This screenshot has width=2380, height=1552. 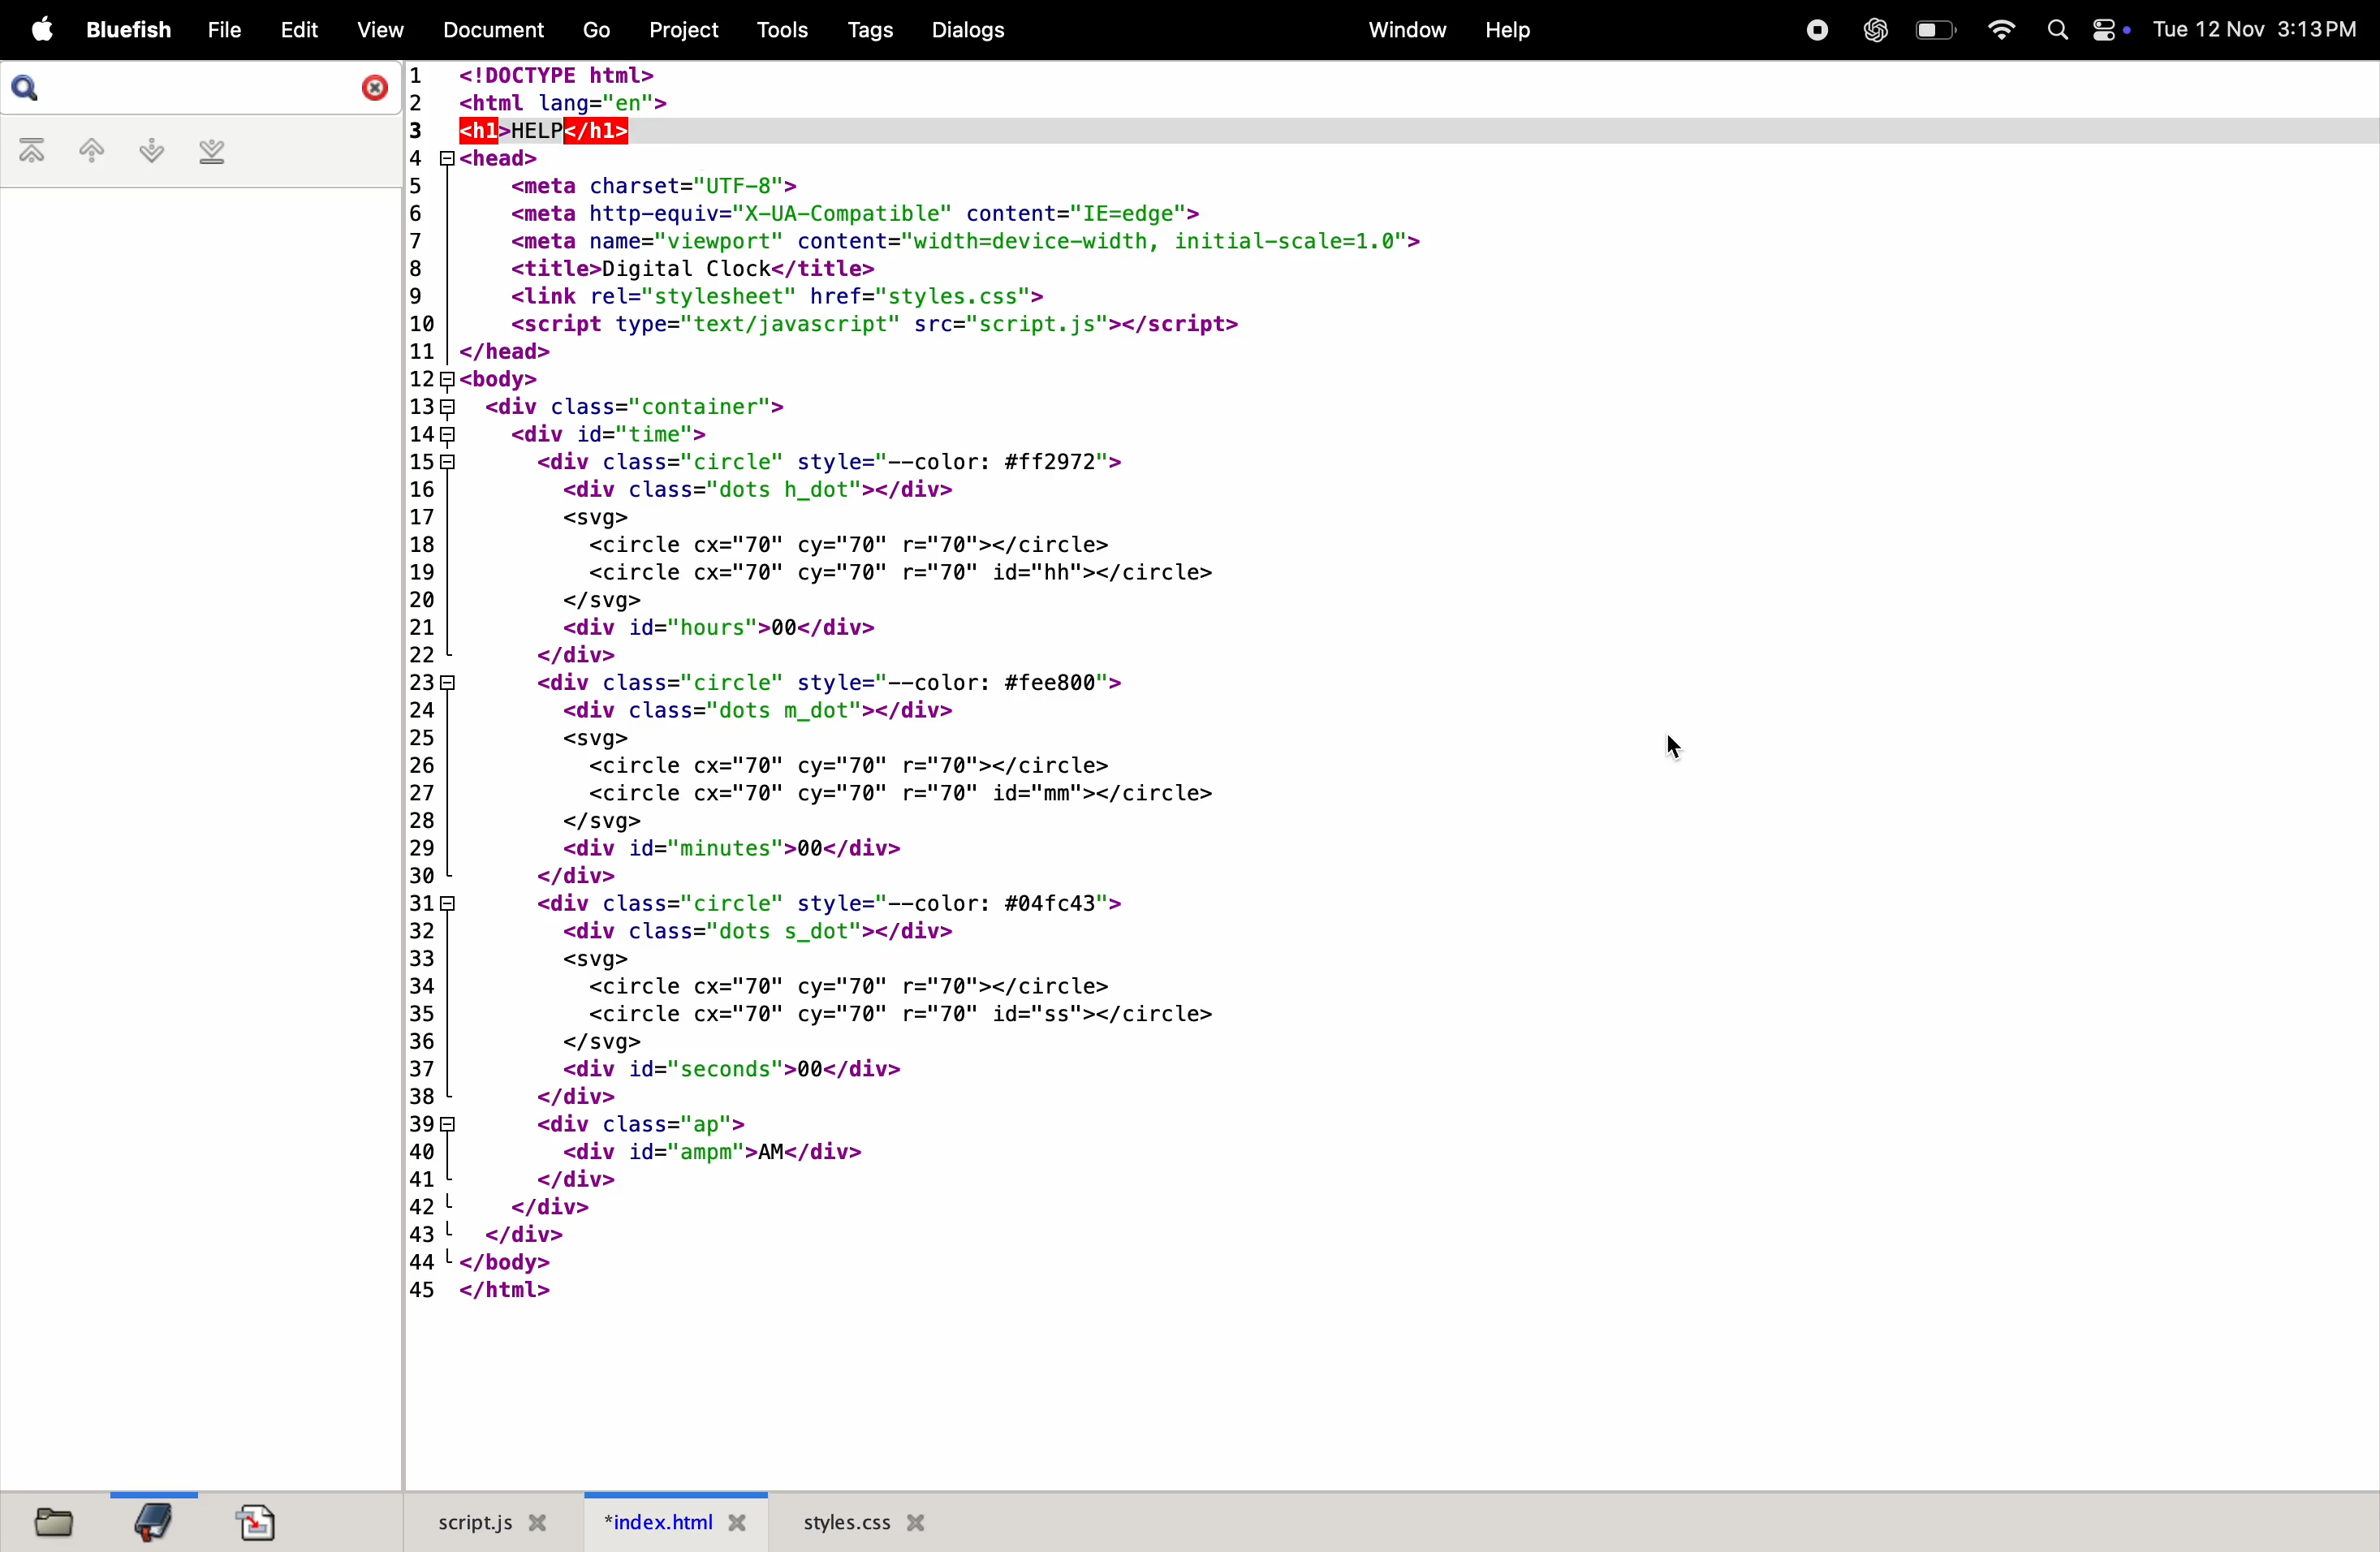 What do you see at coordinates (152, 1520) in the screenshot?
I see `bookmark` at bounding box center [152, 1520].